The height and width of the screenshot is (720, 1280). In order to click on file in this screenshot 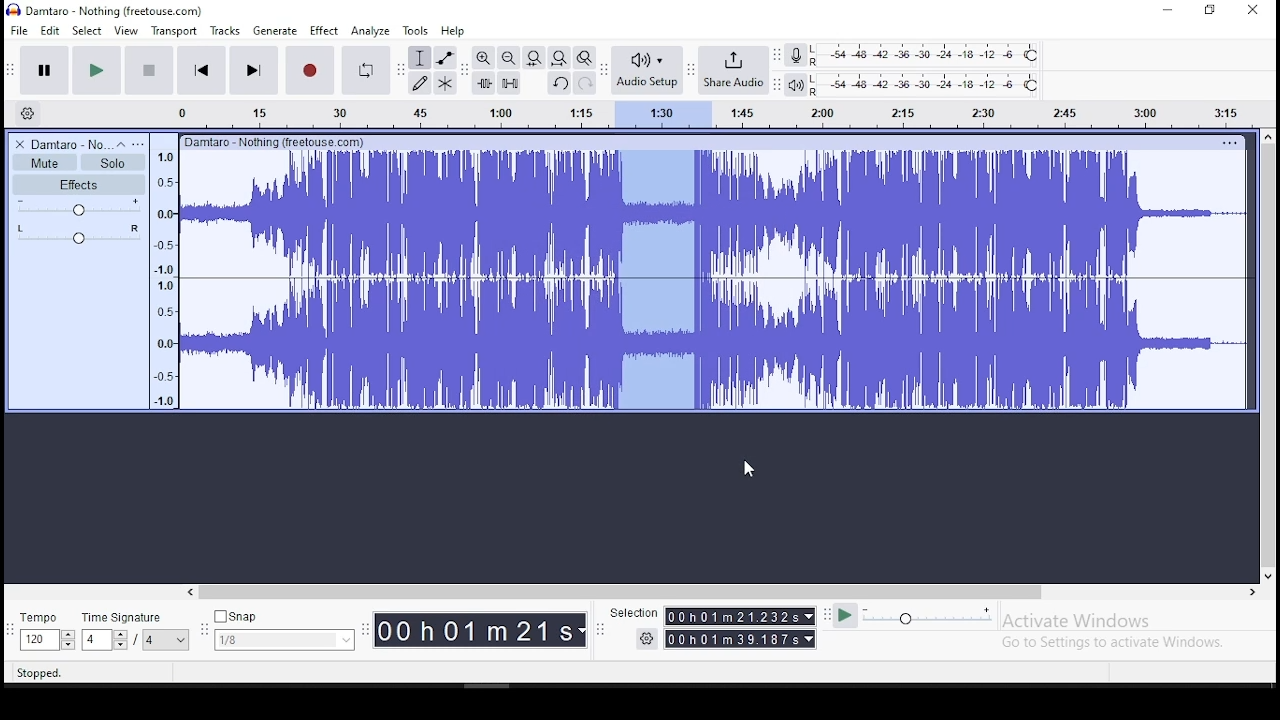, I will do `click(21, 30)`.